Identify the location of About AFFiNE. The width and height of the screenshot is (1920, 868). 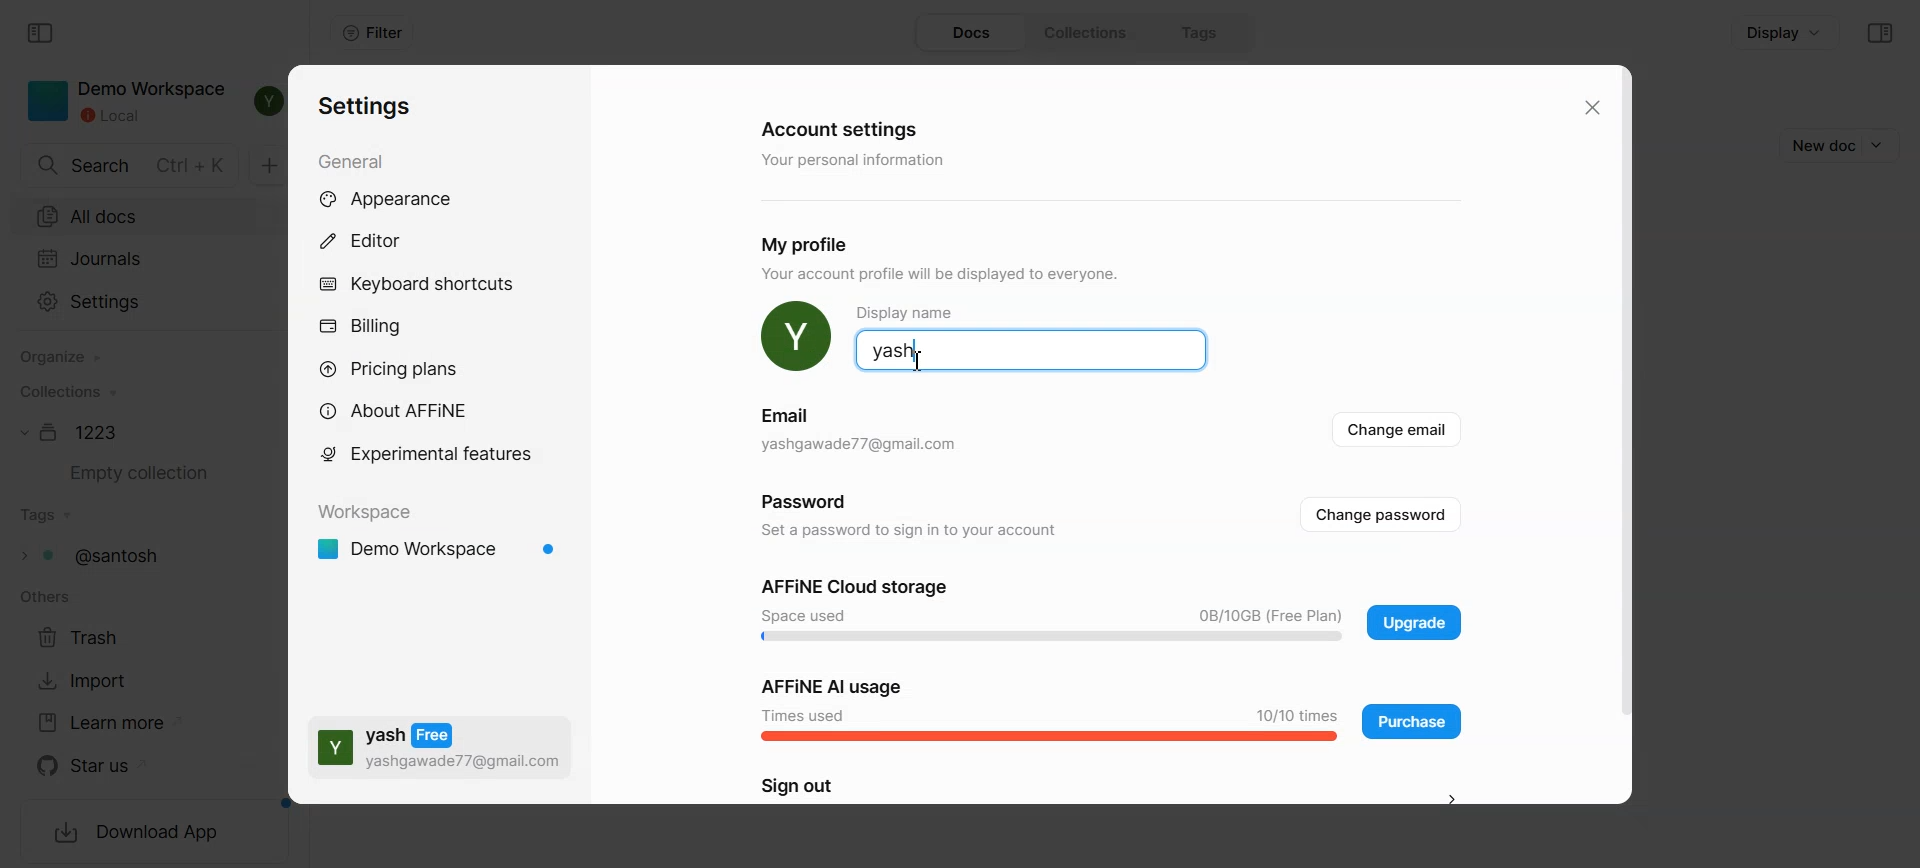
(400, 411).